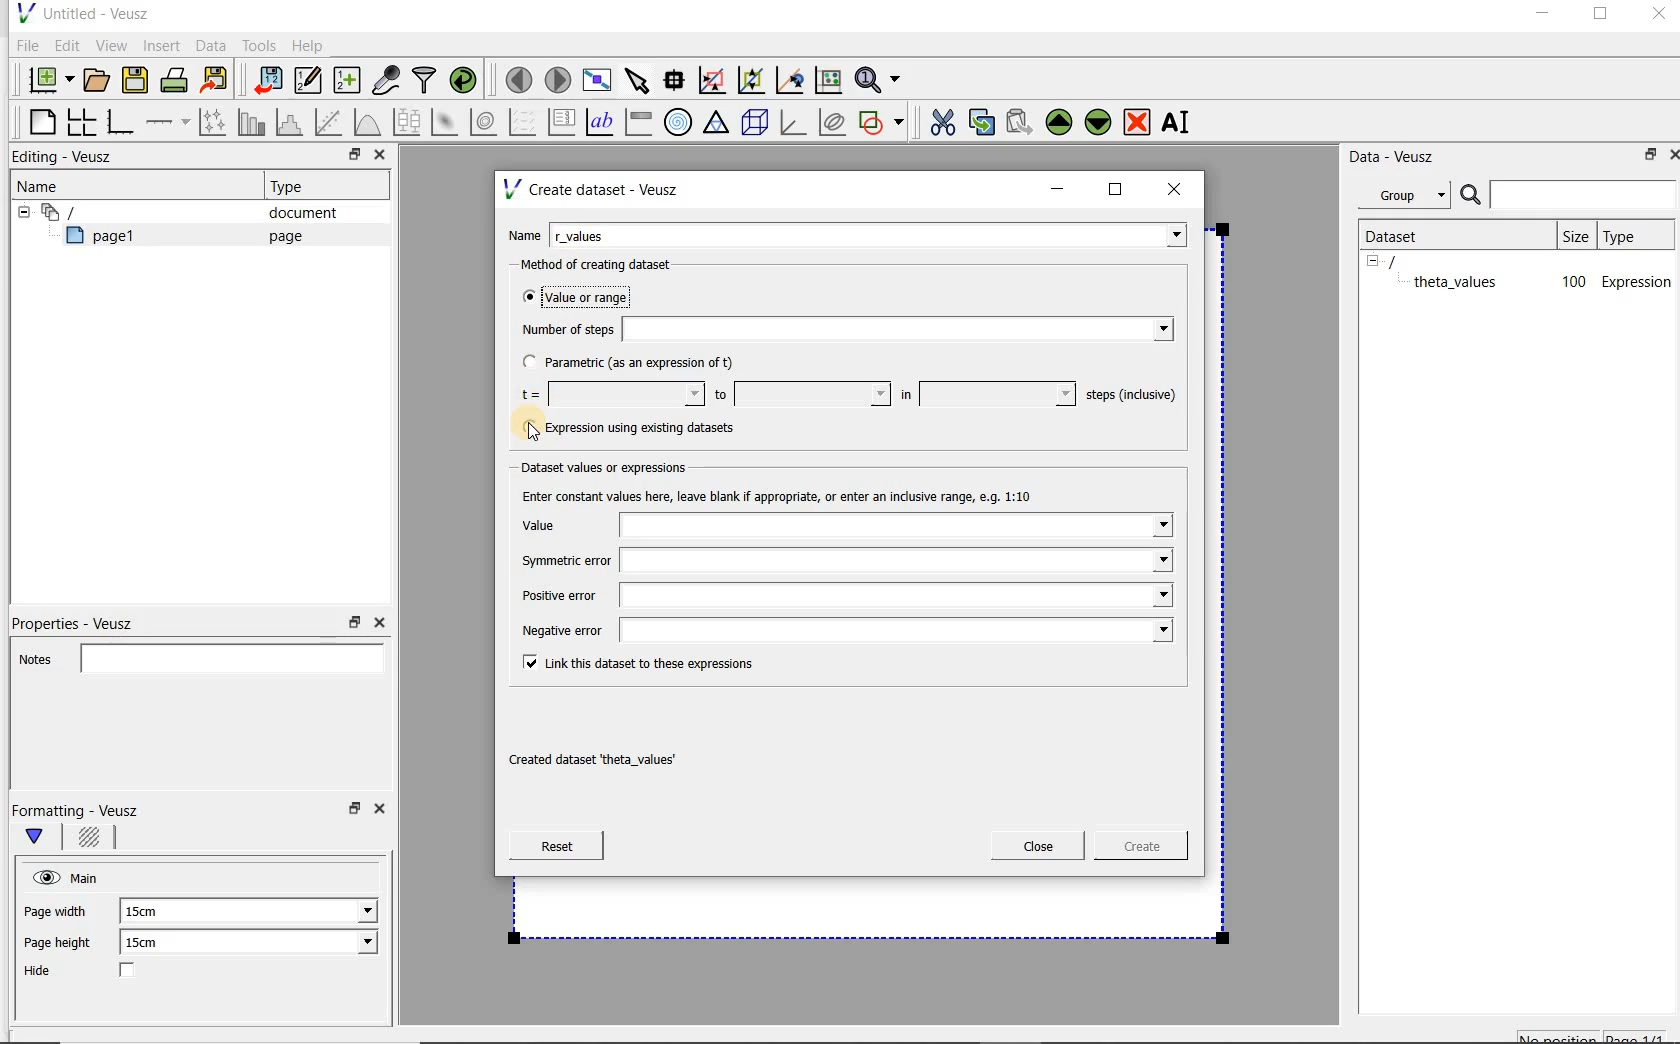  Describe the element at coordinates (520, 77) in the screenshot. I see `move to the previous page` at that location.